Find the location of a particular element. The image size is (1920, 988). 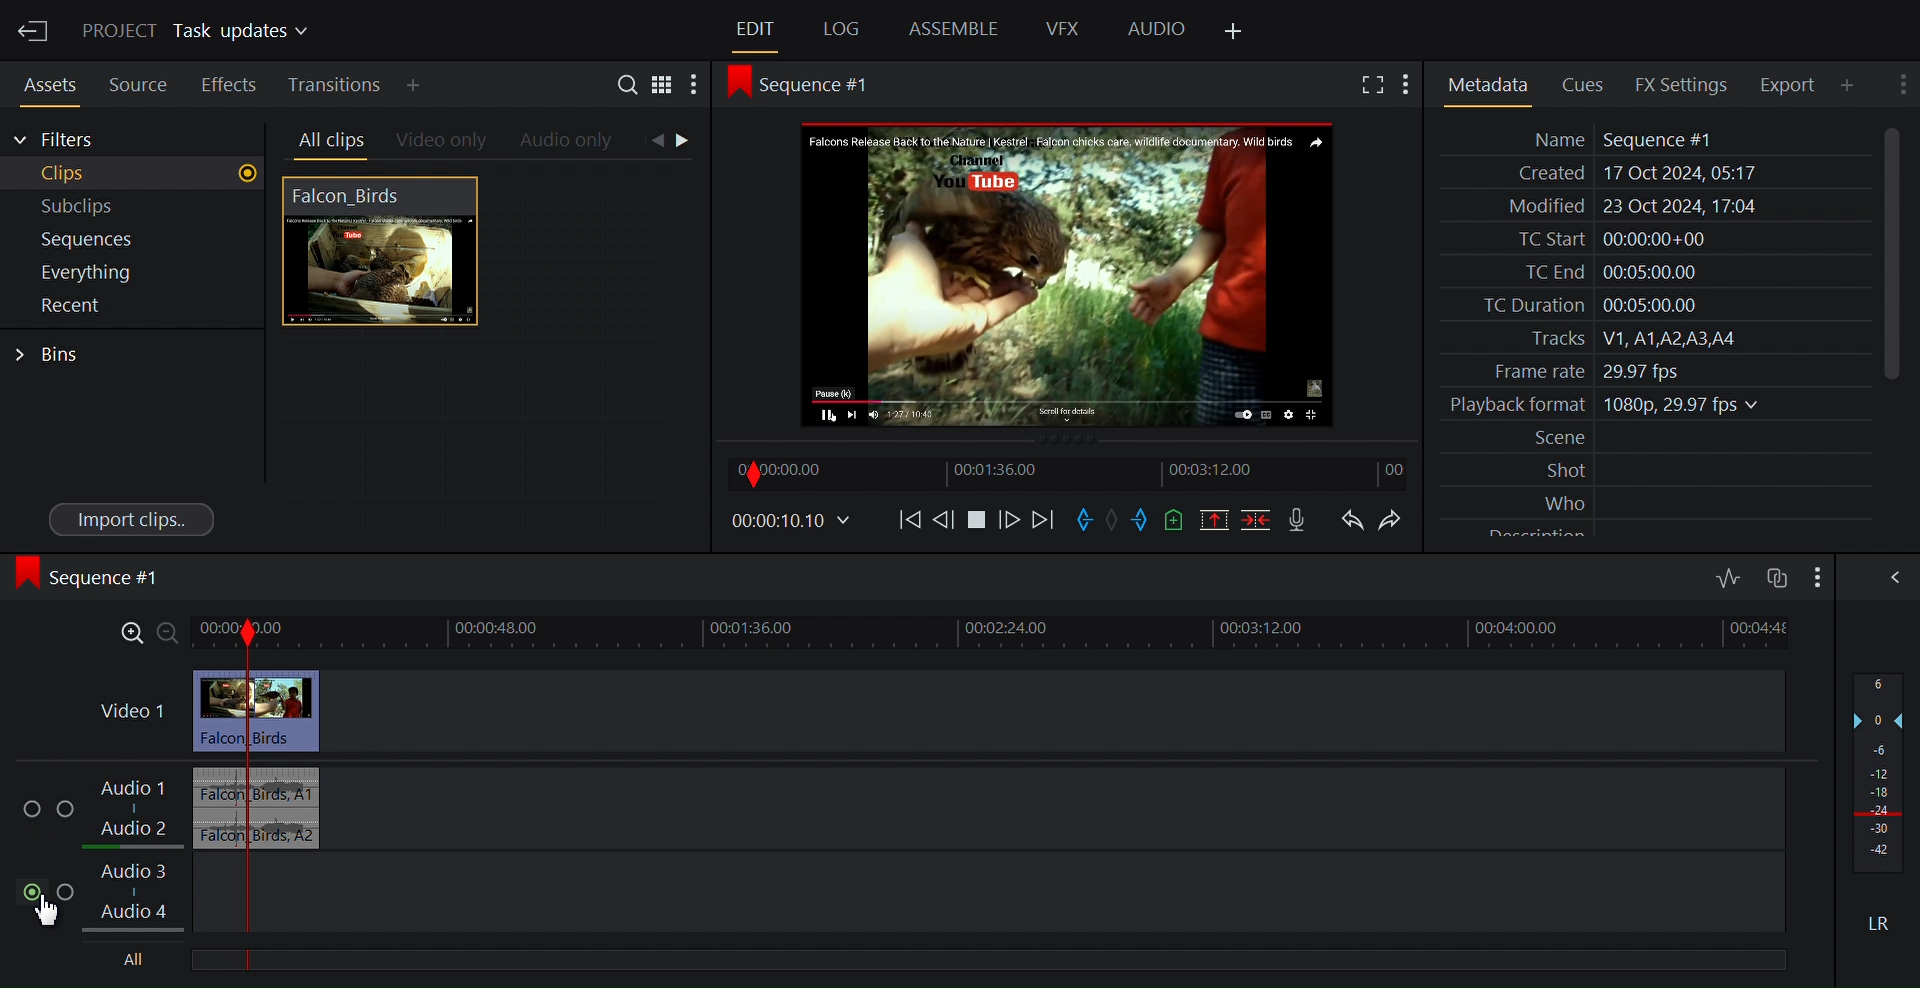

Toggle audio levels editing is located at coordinates (1729, 575).